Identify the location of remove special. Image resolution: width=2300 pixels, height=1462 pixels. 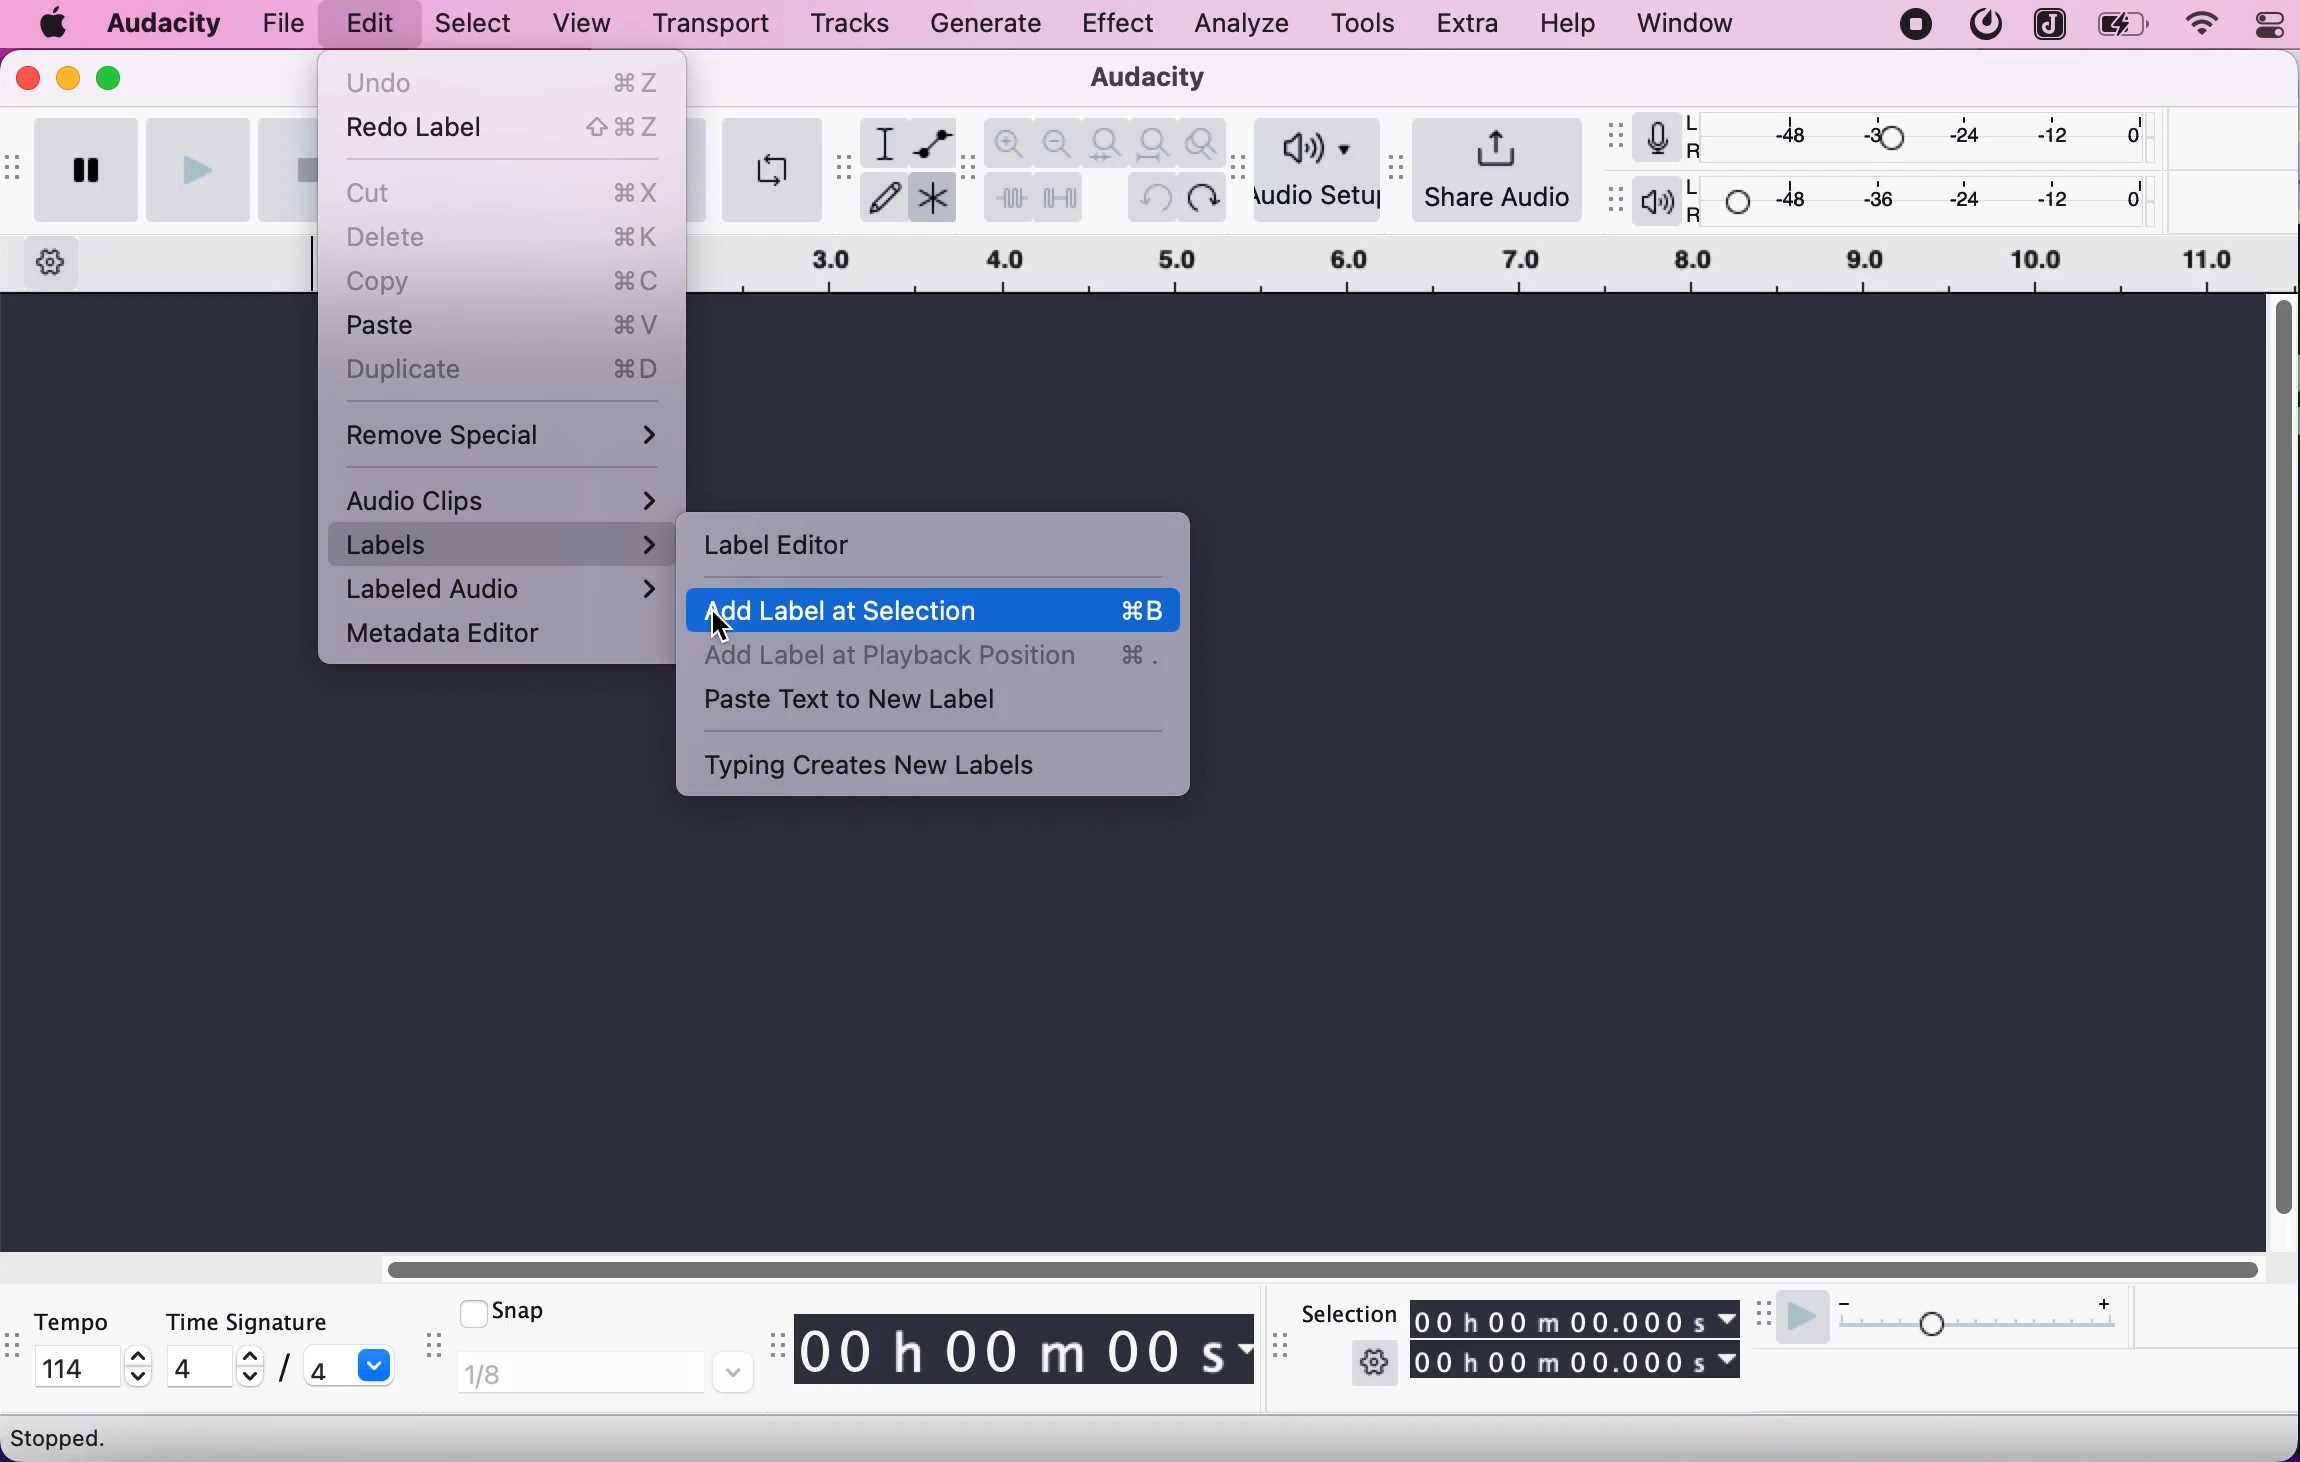
(506, 431).